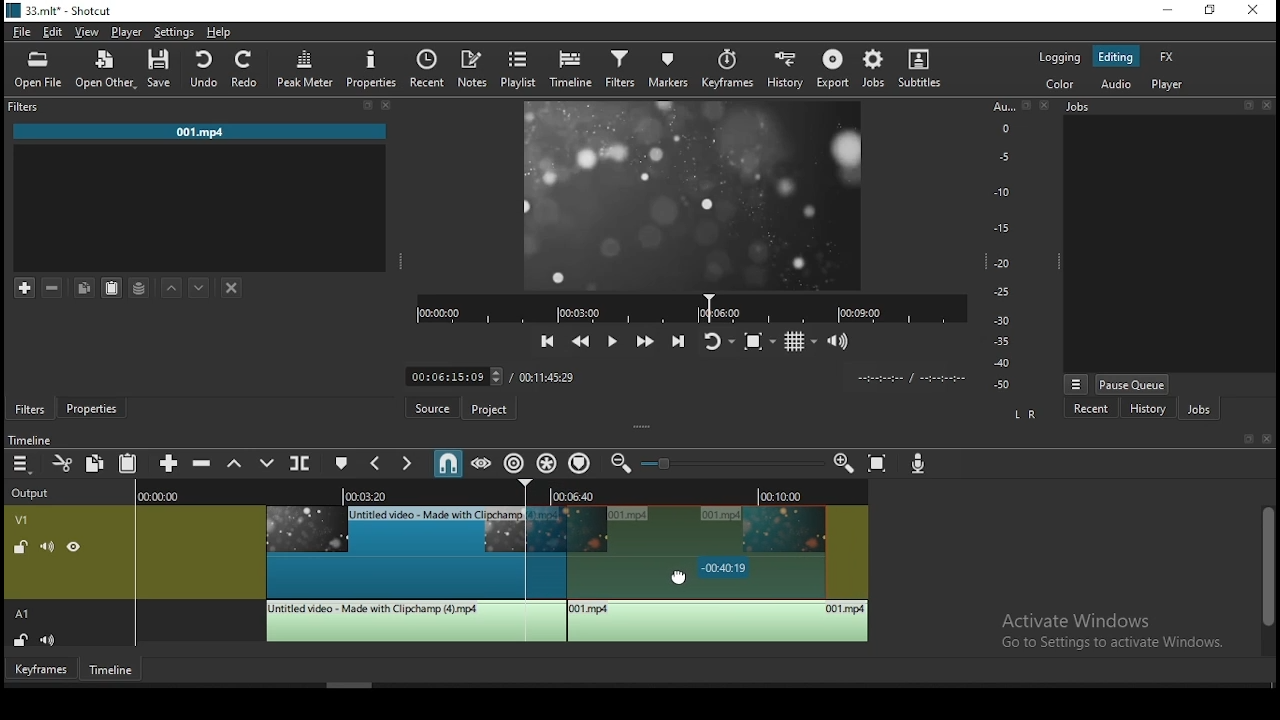 The height and width of the screenshot is (720, 1280). Describe the element at coordinates (29, 253) in the screenshot. I see `A1` at that location.